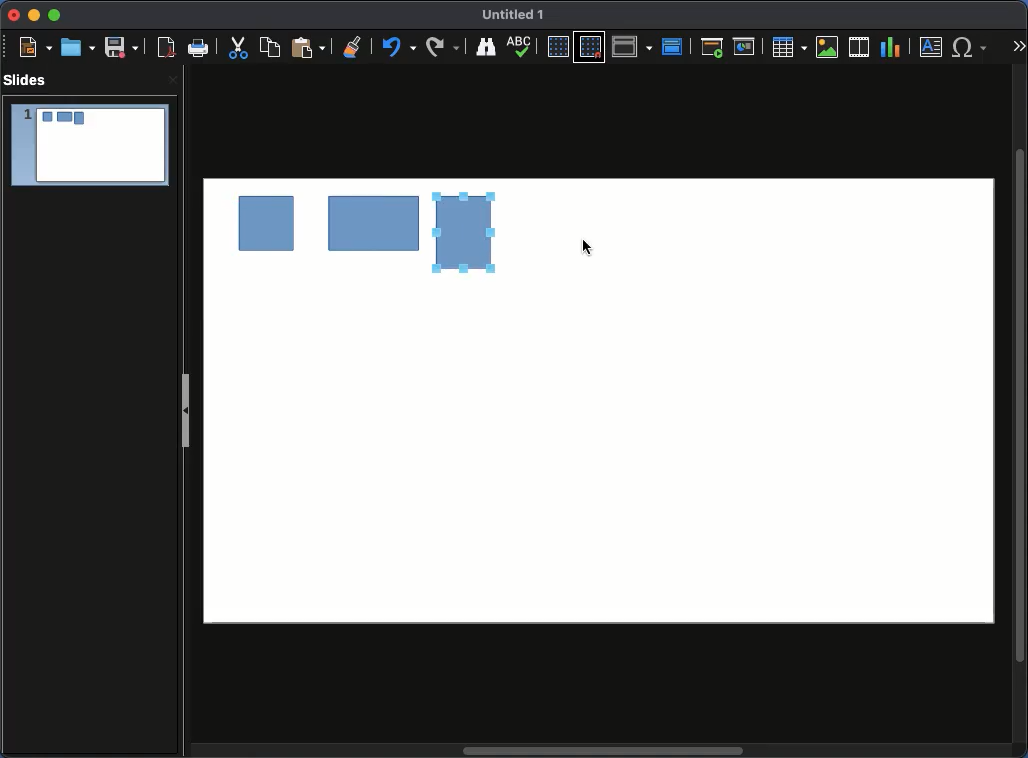 Image resolution: width=1028 pixels, height=758 pixels. What do you see at coordinates (121, 48) in the screenshot?
I see `Save` at bounding box center [121, 48].